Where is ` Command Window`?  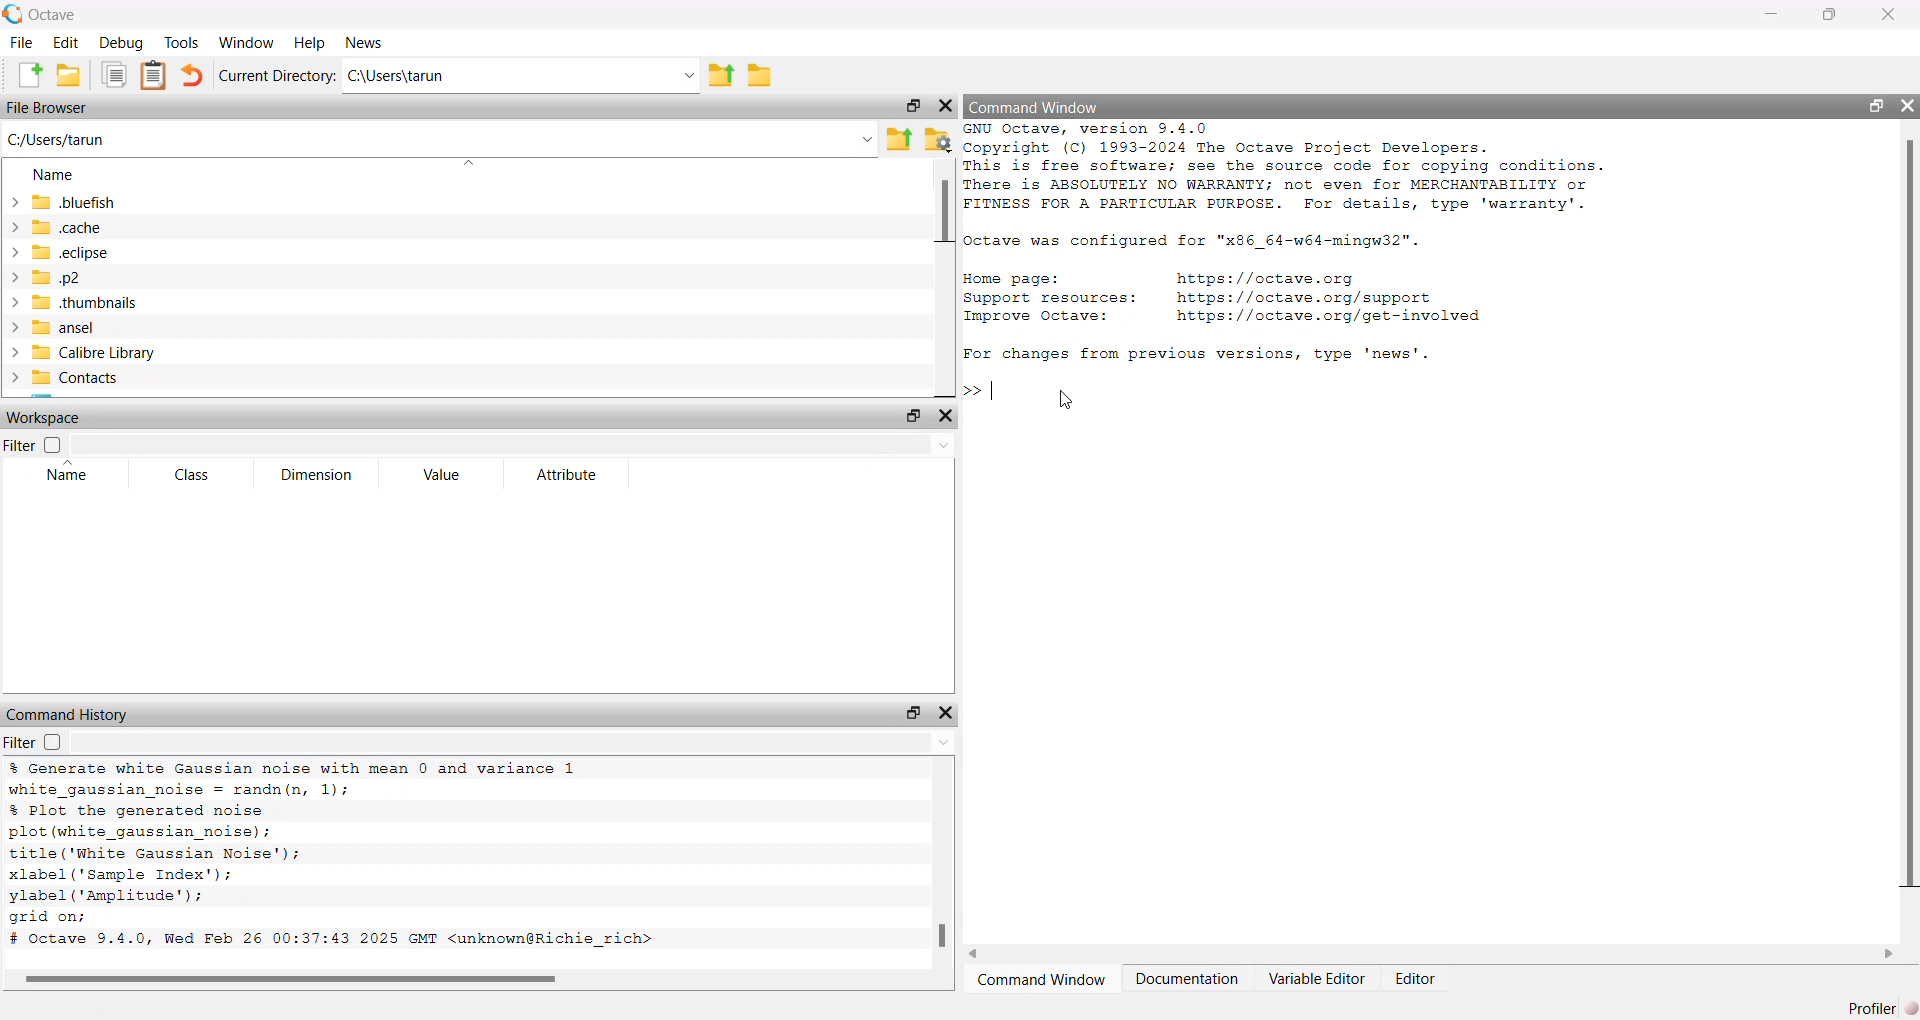
 Command Window is located at coordinates (1046, 107).